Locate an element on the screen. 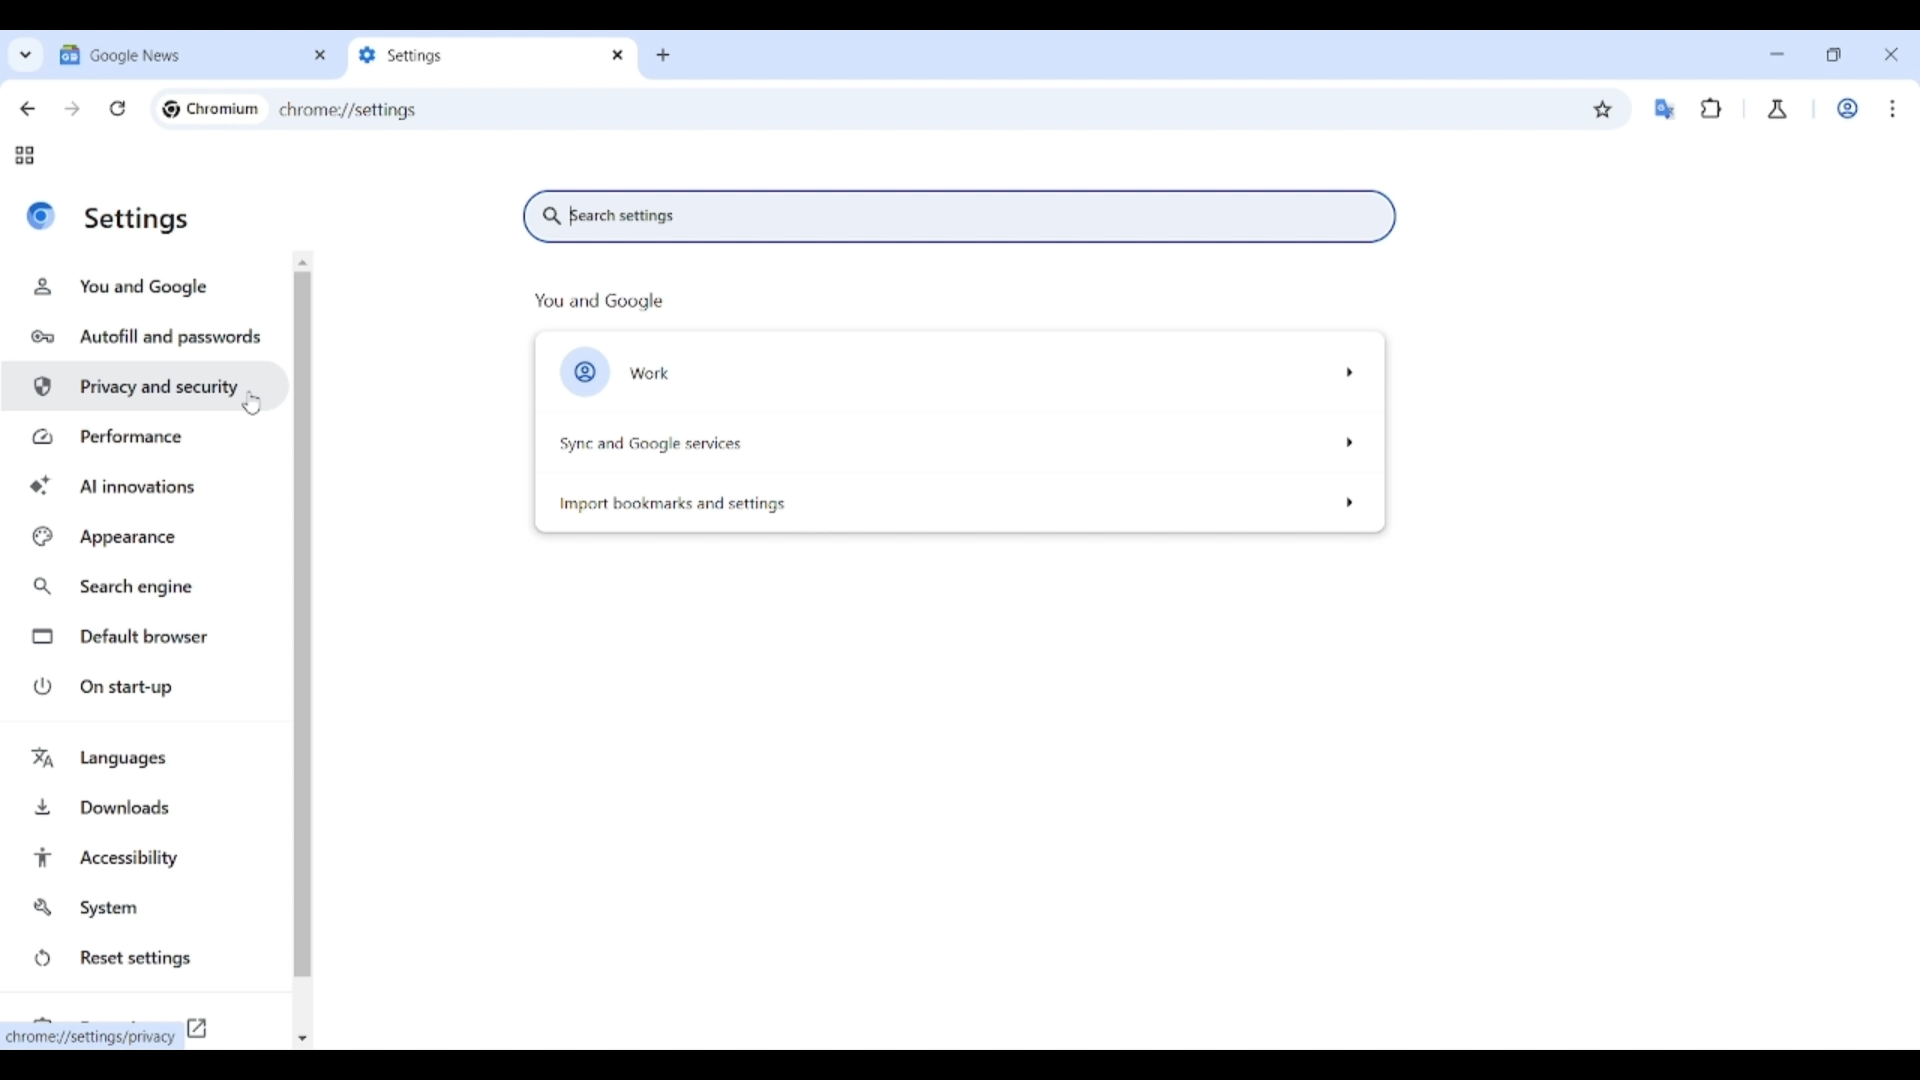  Sync and Google services option is located at coordinates (959, 444).